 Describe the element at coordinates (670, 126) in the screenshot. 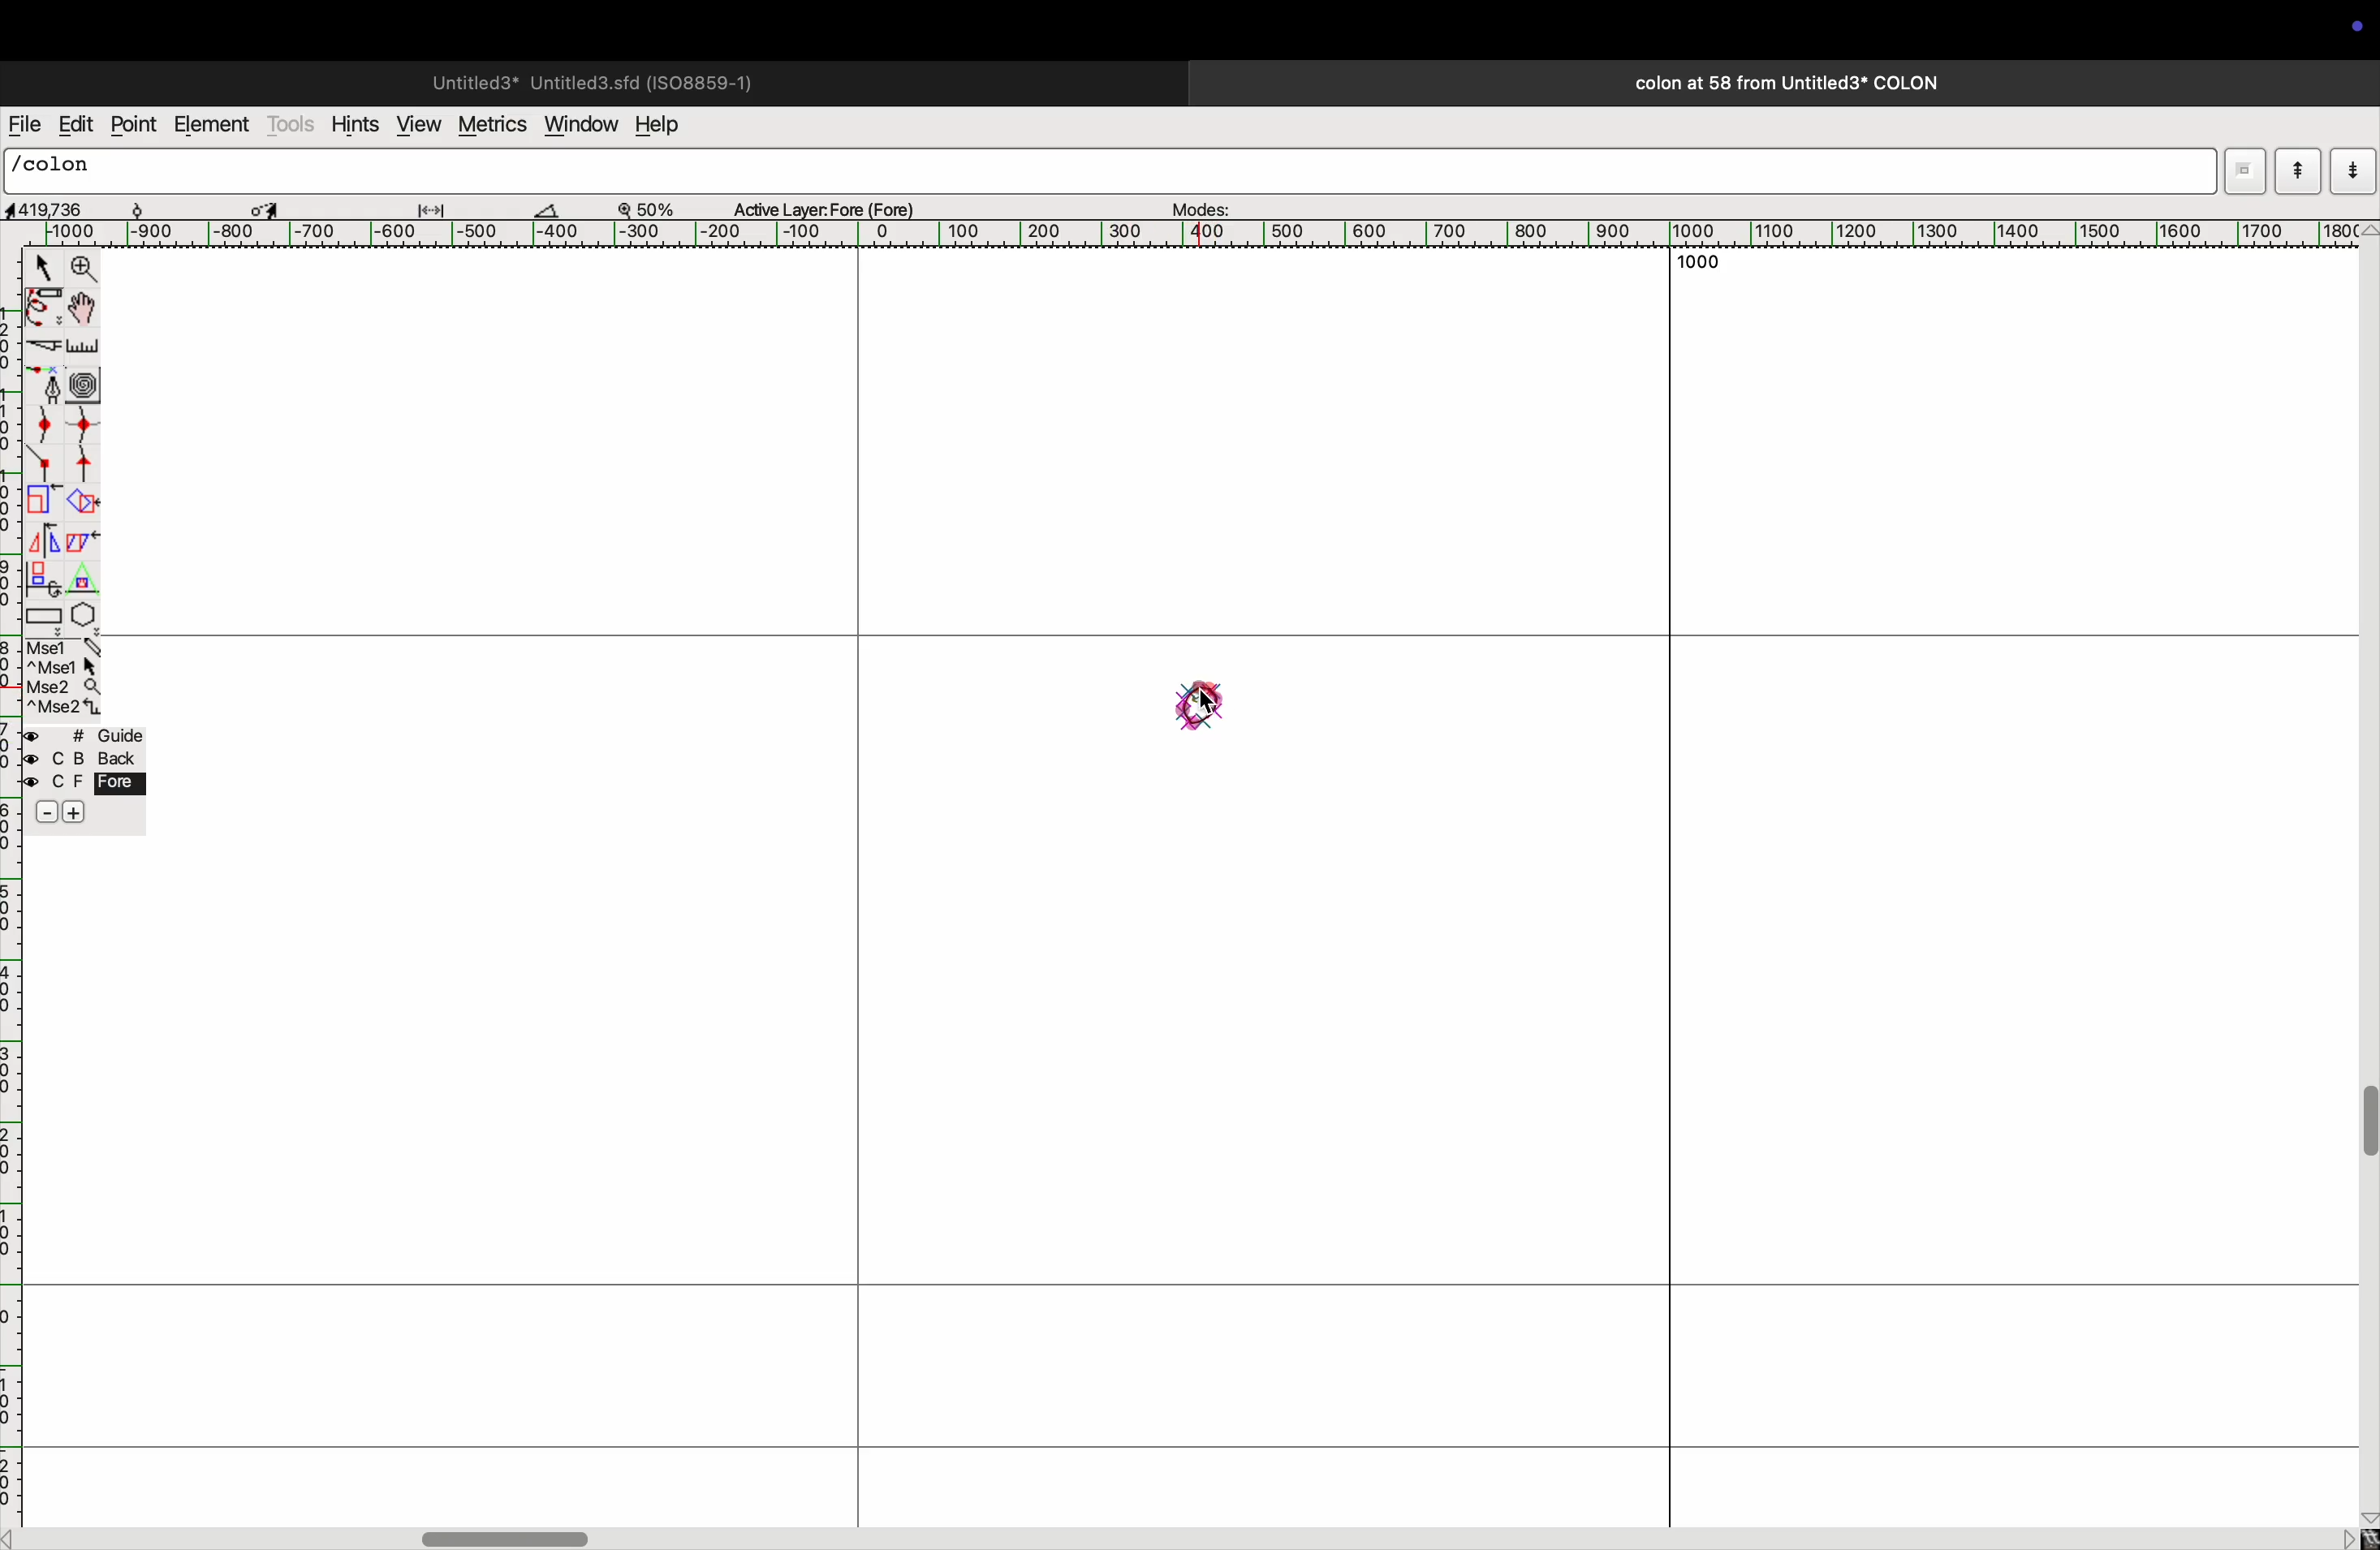

I see `hwlp` at that location.